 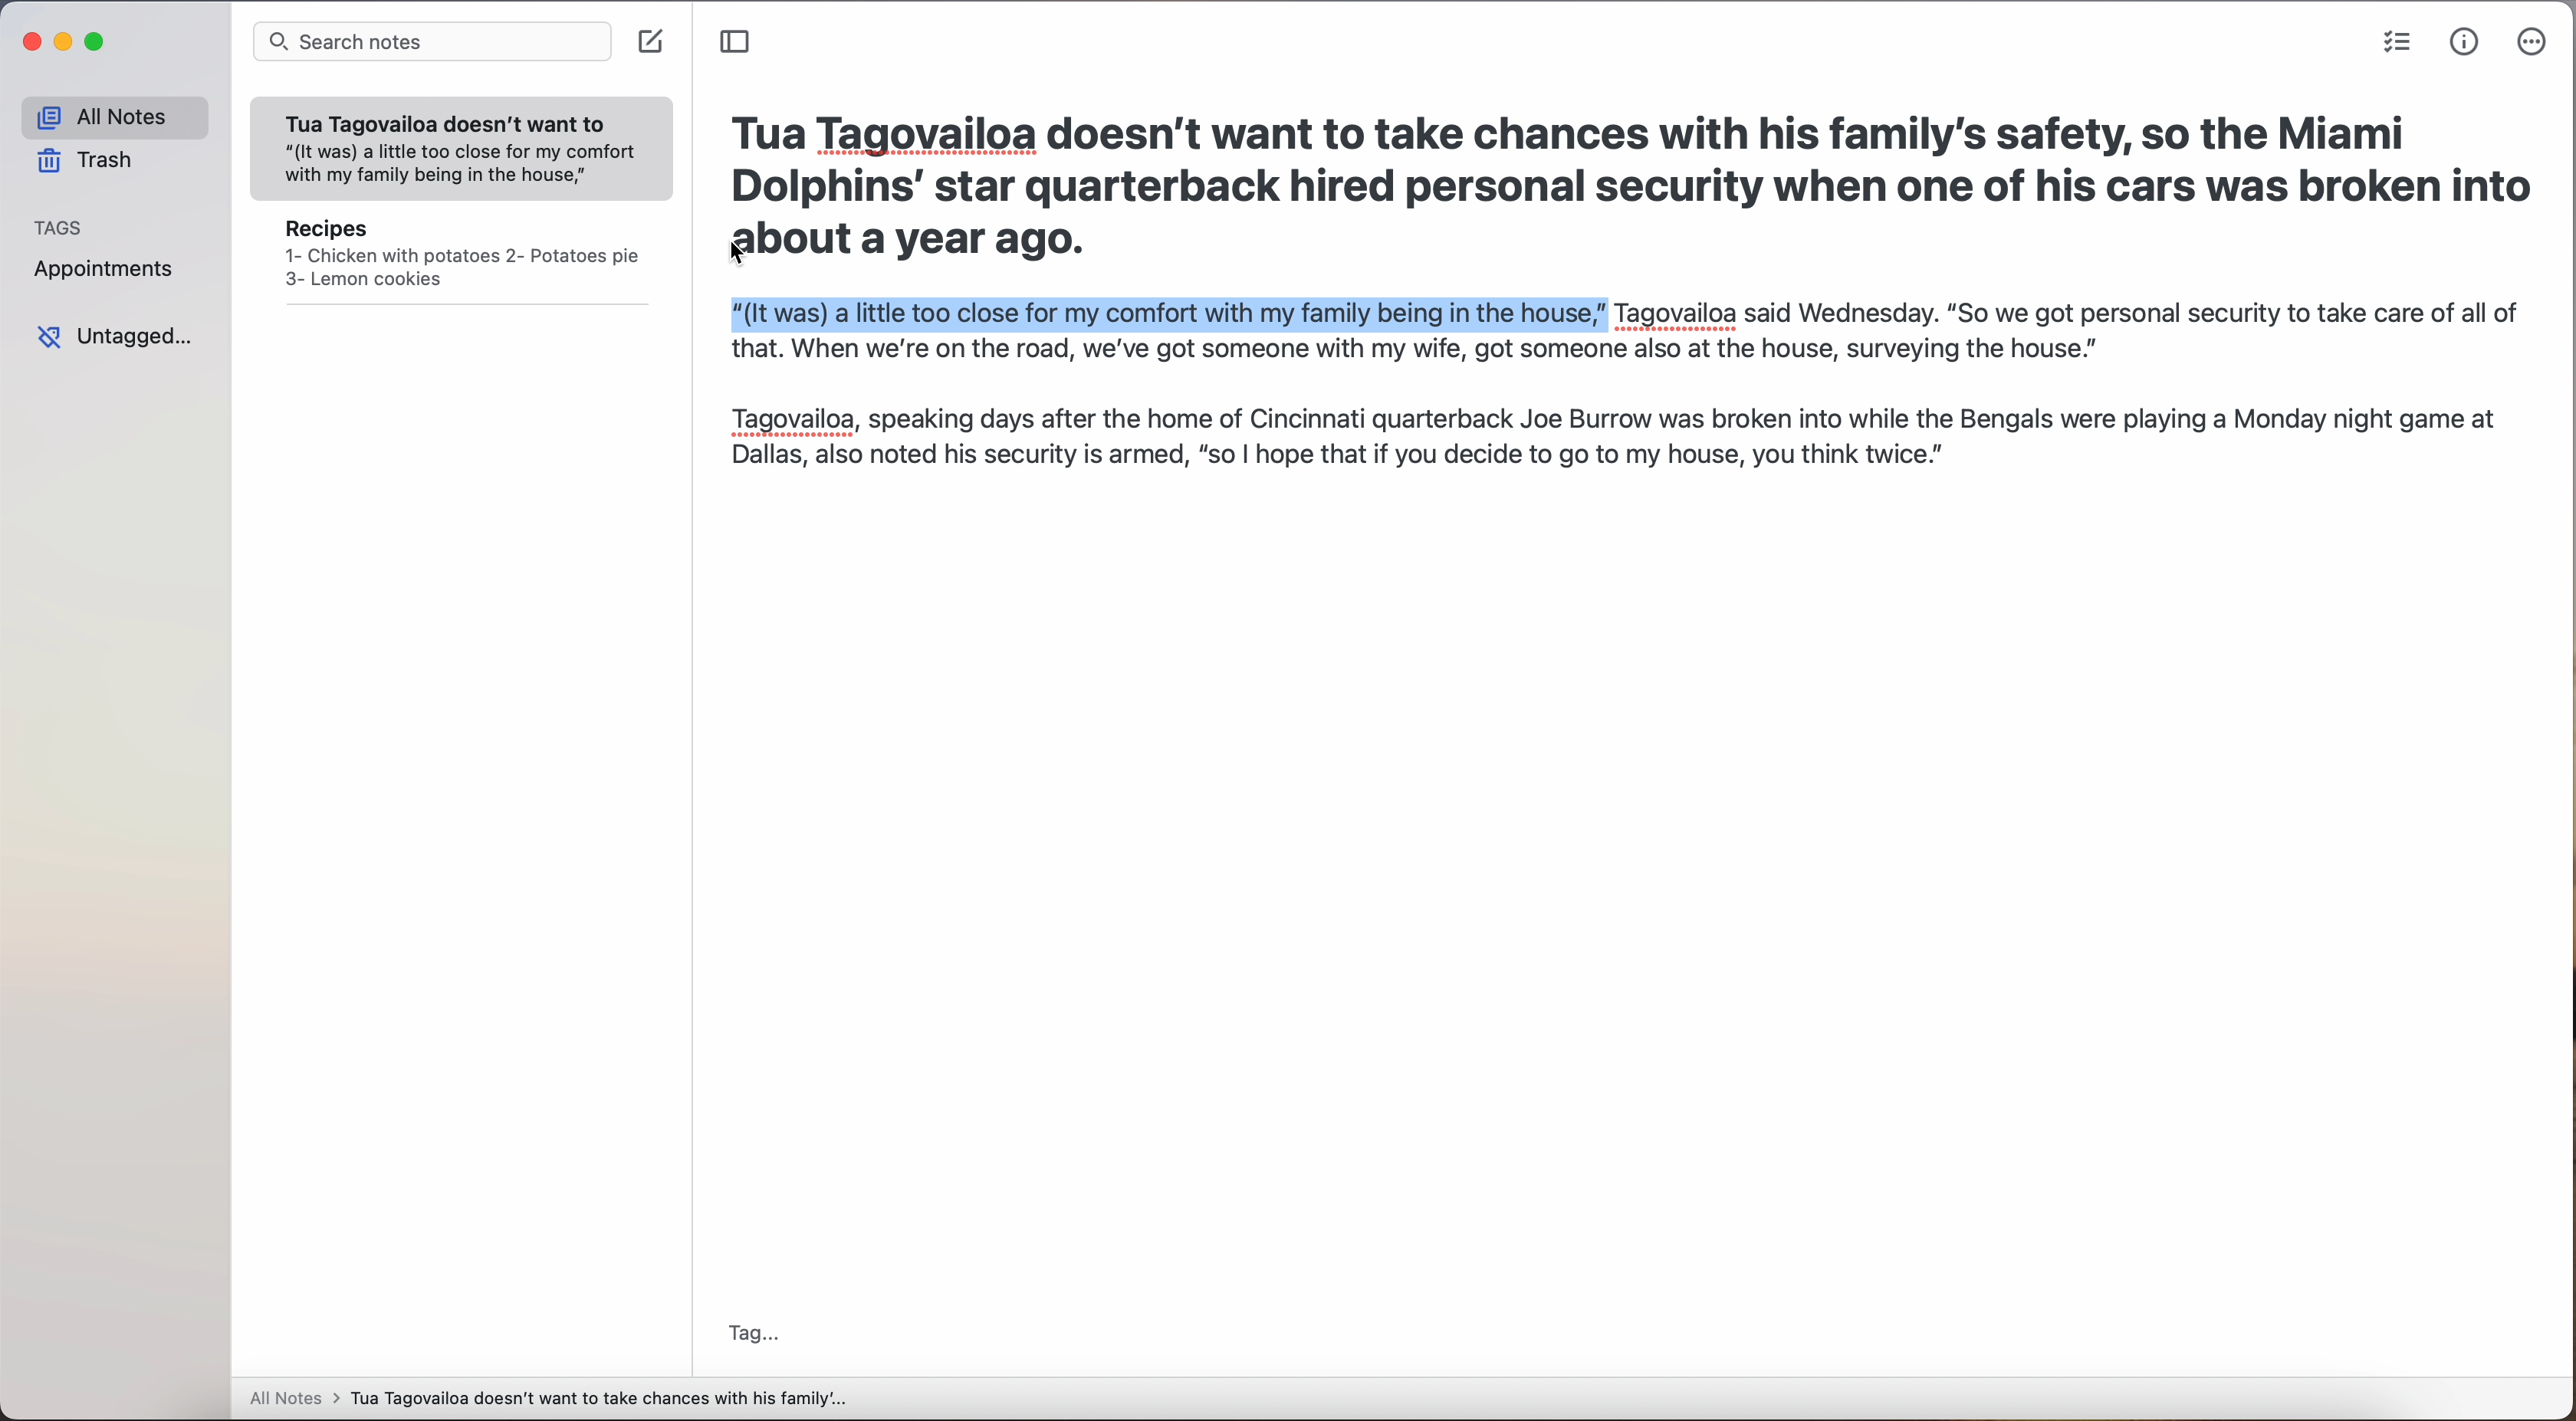 I want to click on all notes, so click(x=114, y=116).